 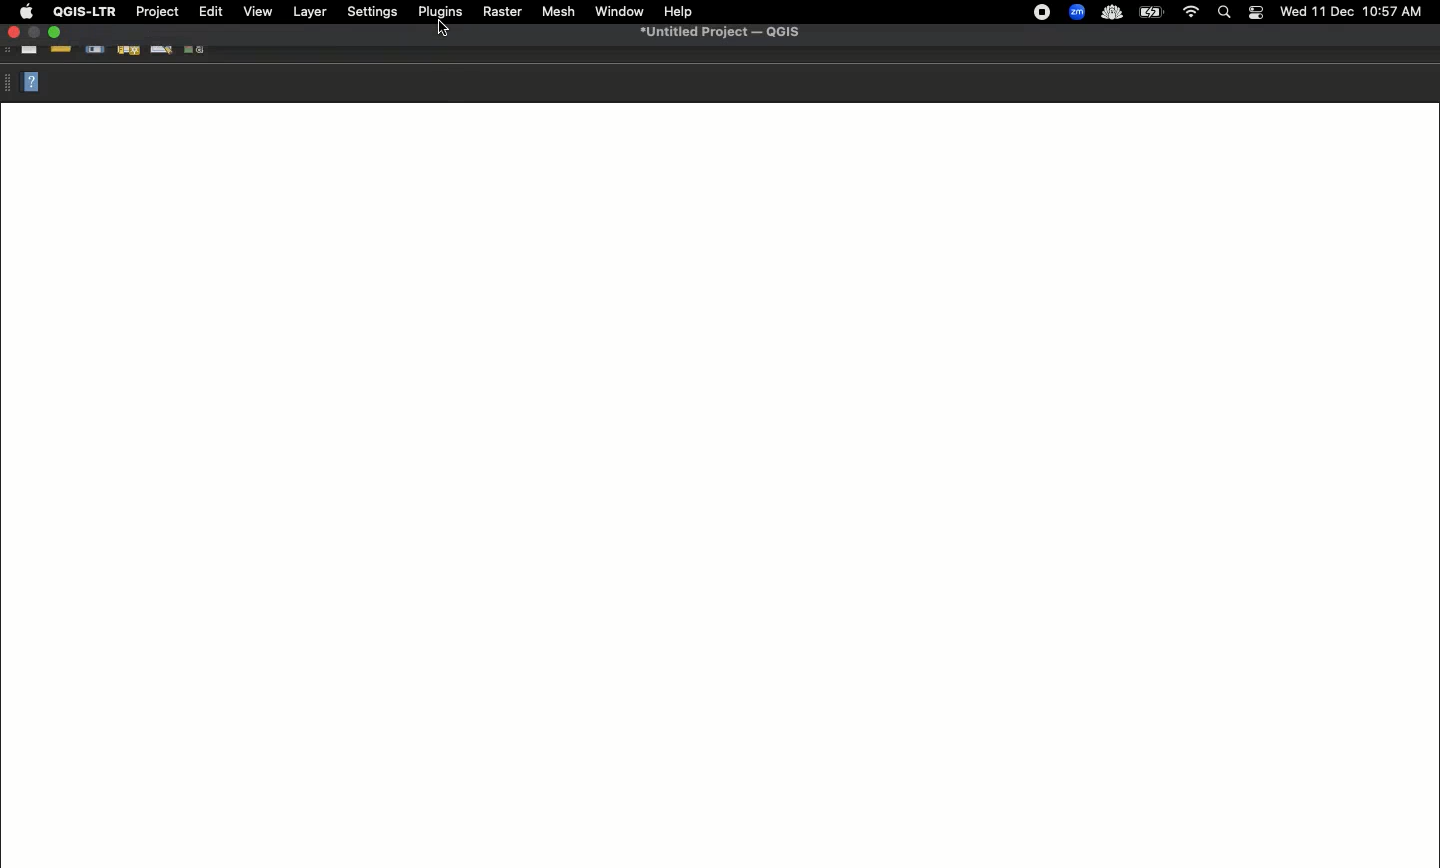 What do you see at coordinates (1079, 13) in the screenshot?
I see `Extension` at bounding box center [1079, 13].